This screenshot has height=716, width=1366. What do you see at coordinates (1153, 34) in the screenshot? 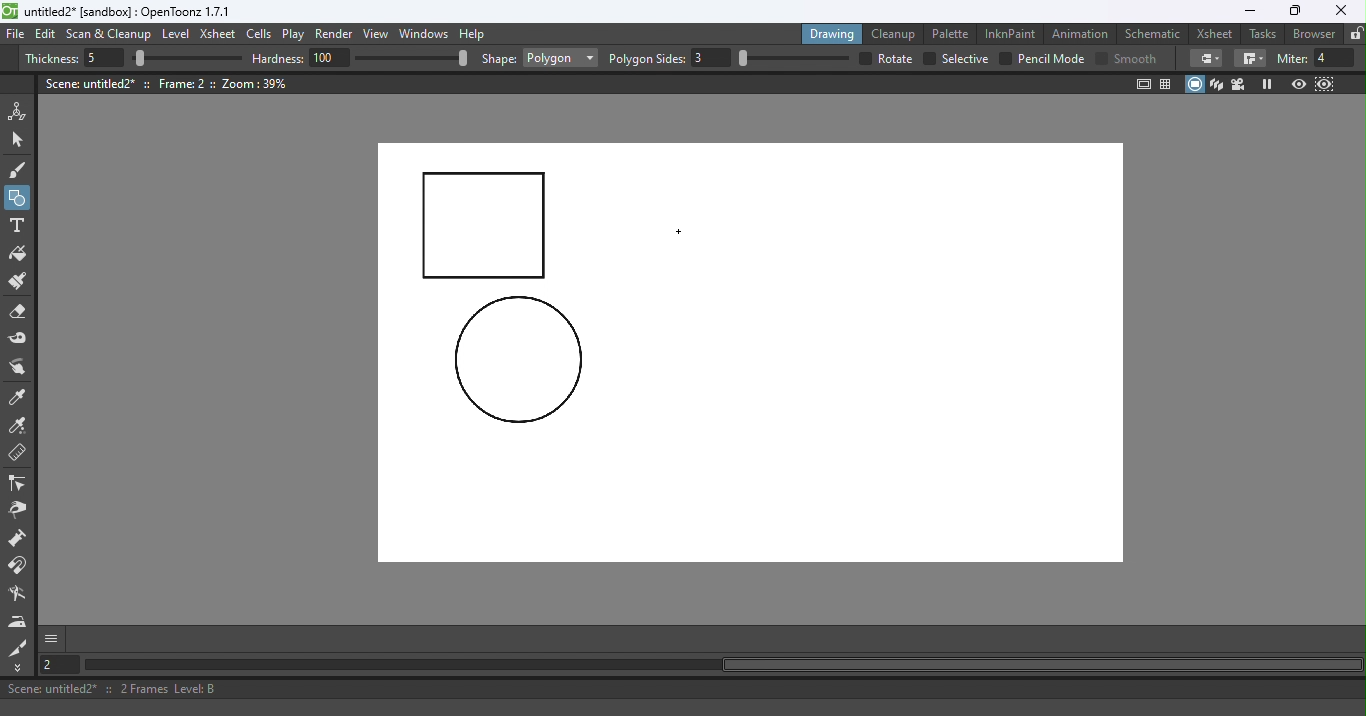
I see `Schematic` at bounding box center [1153, 34].